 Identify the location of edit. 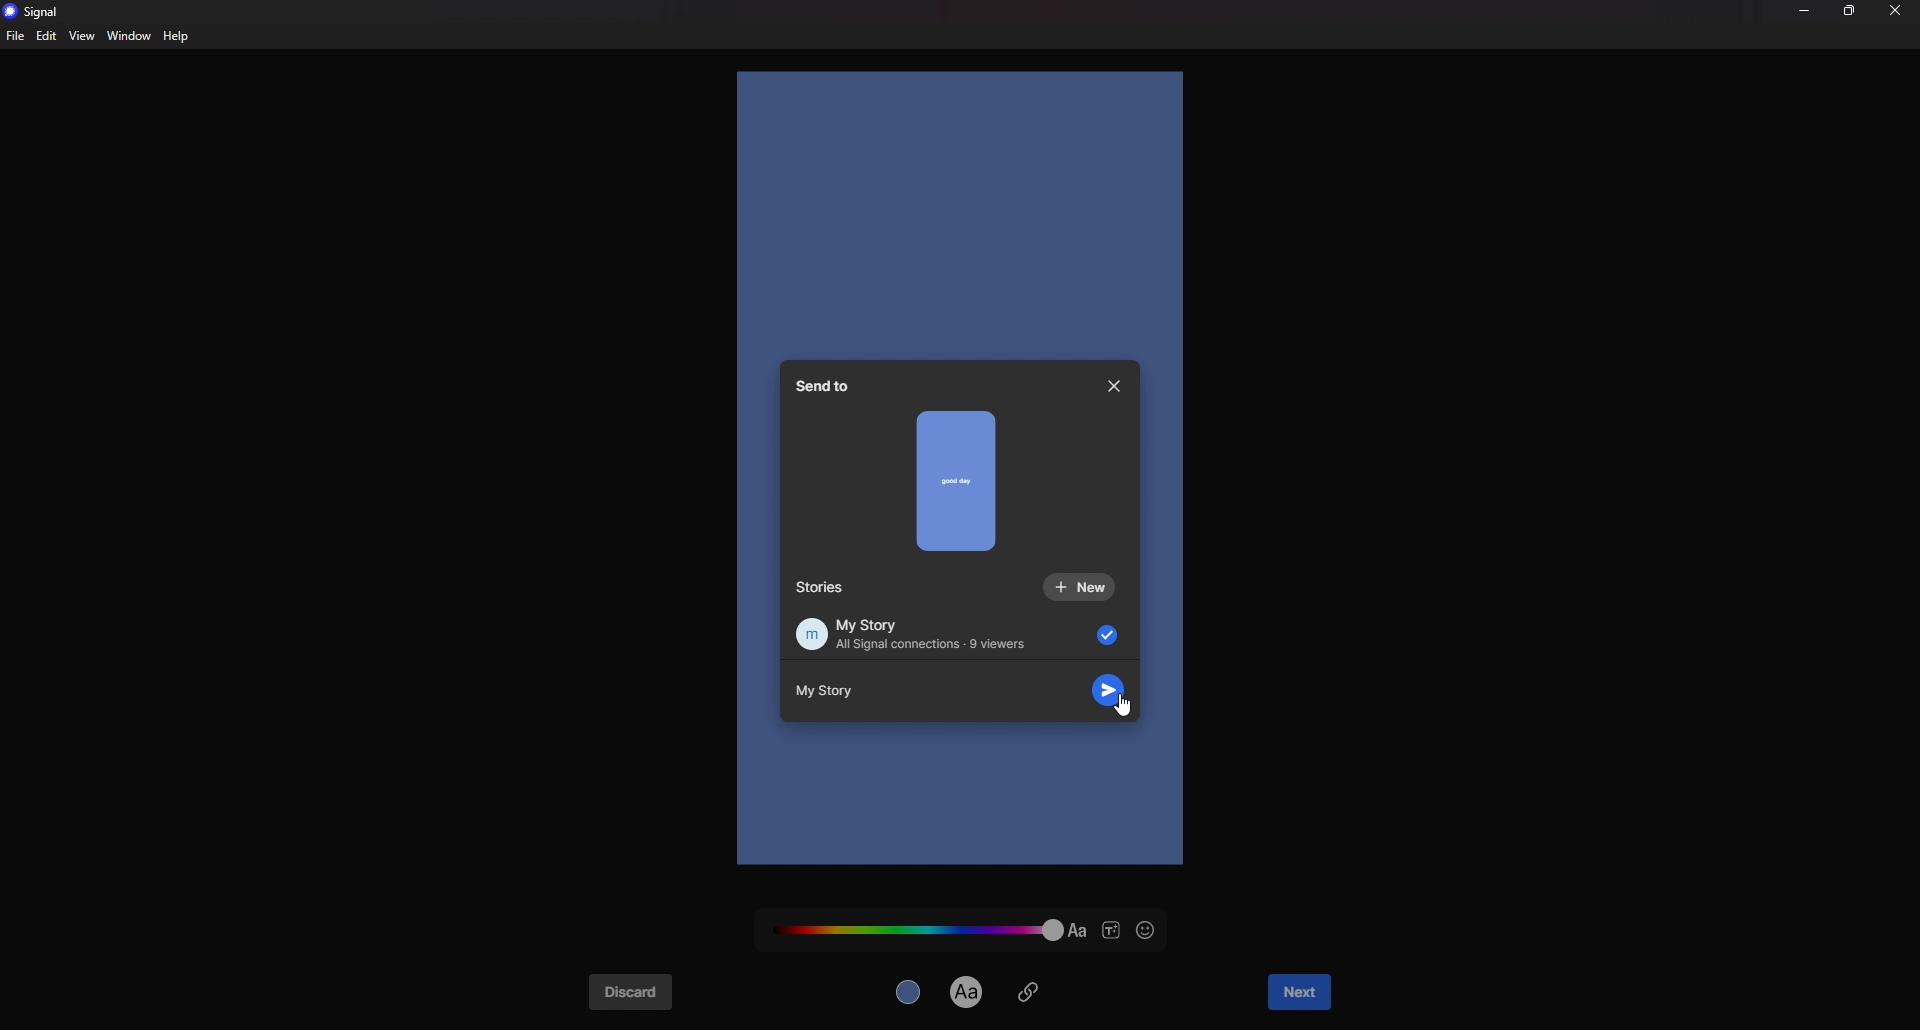
(47, 36).